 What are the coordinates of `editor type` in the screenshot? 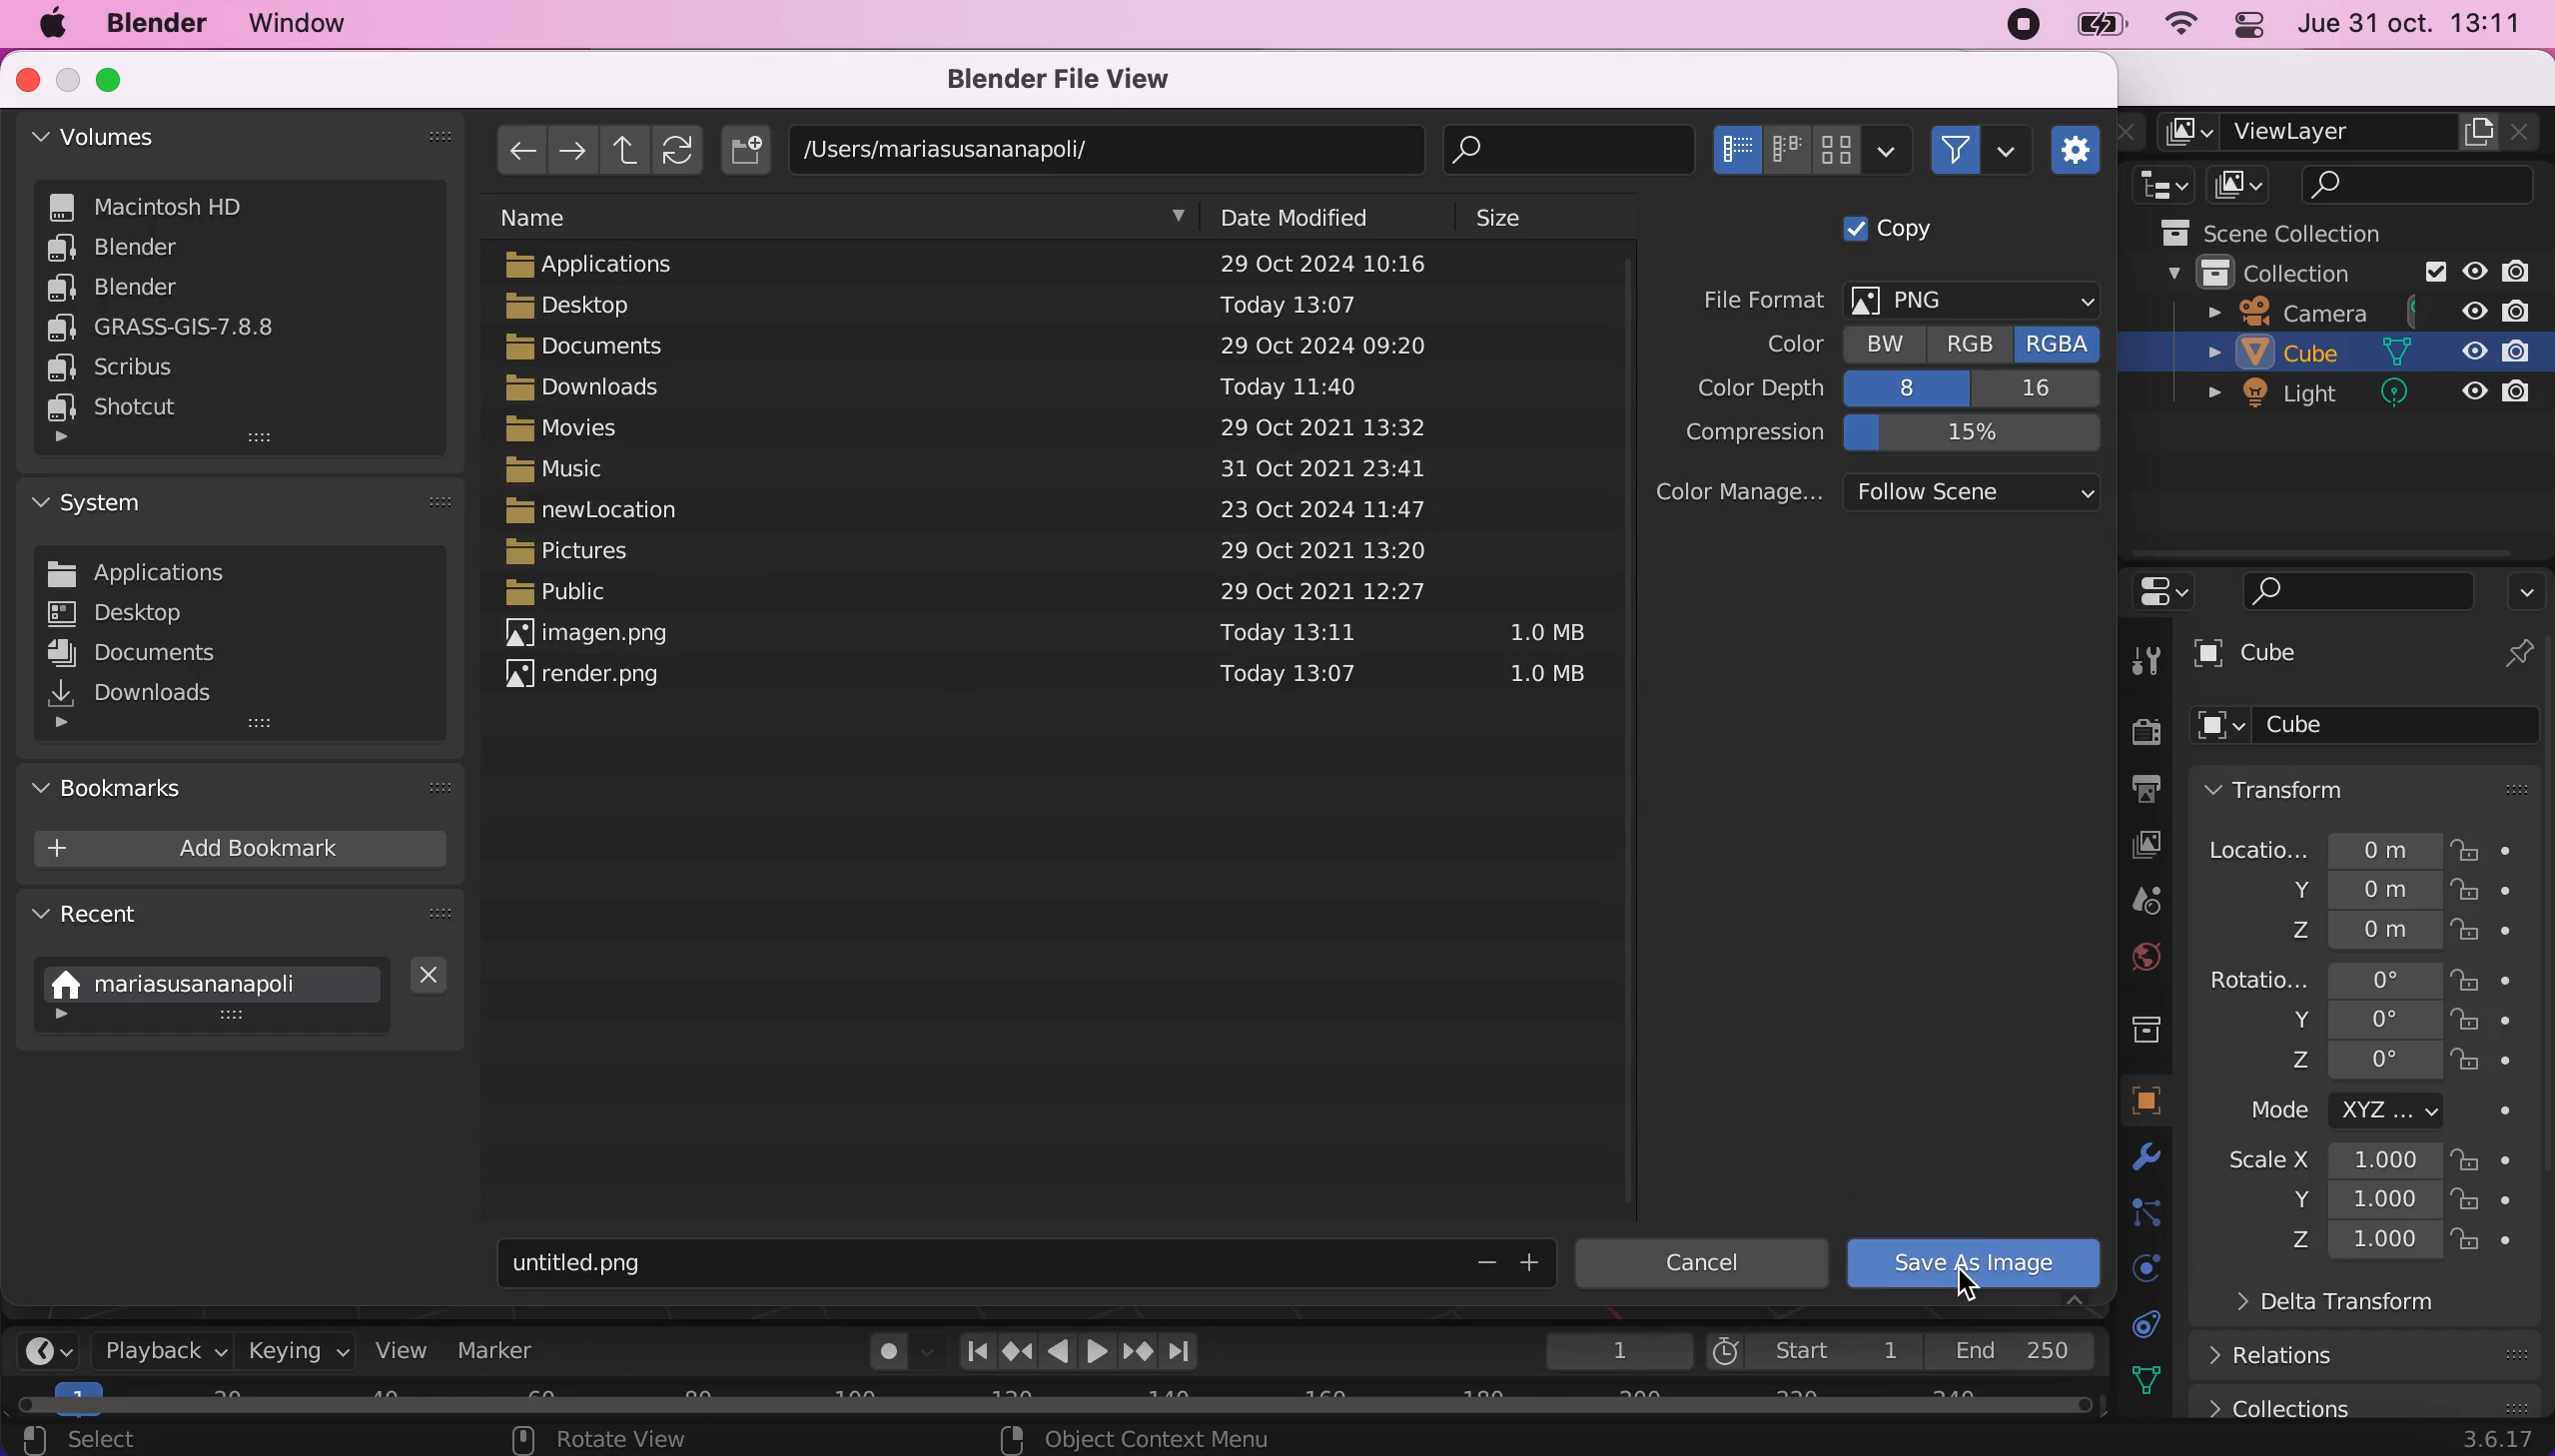 It's located at (2157, 184).